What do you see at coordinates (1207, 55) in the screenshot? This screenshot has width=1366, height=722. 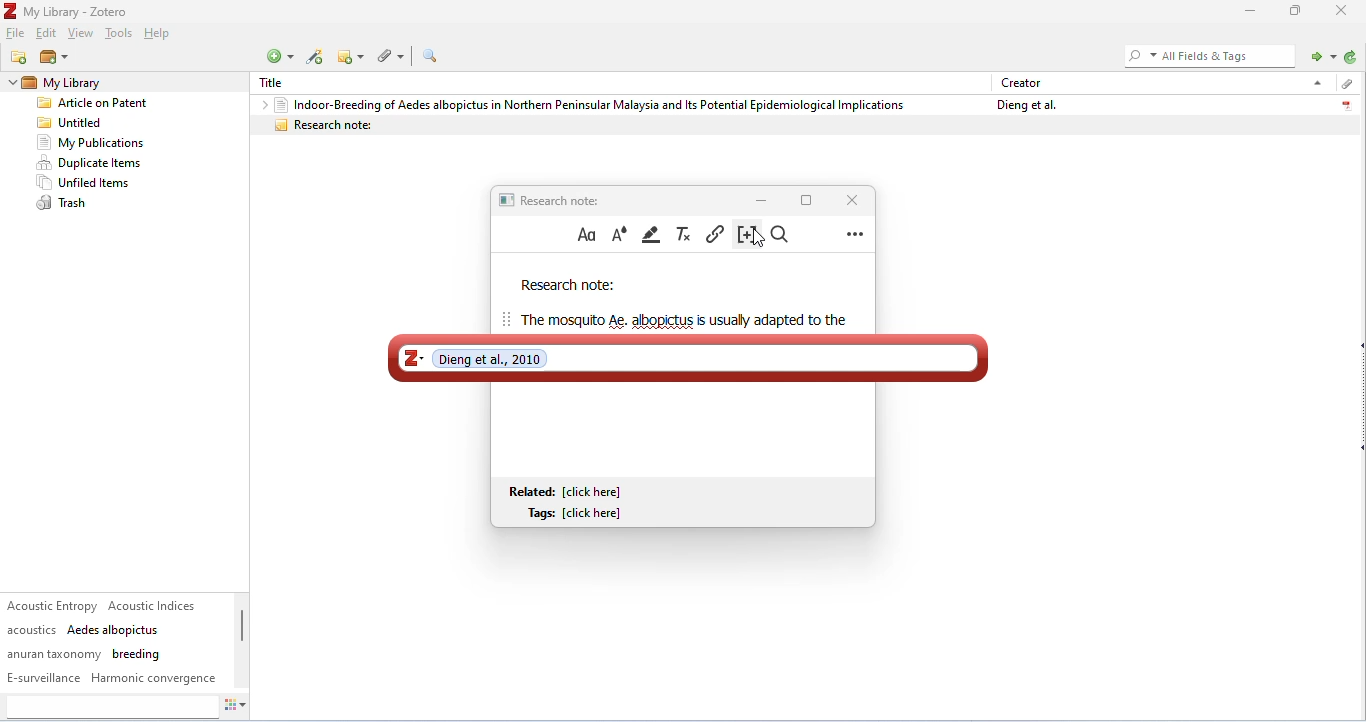 I see `all fields and tagd` at bounding box center [1207, 55].